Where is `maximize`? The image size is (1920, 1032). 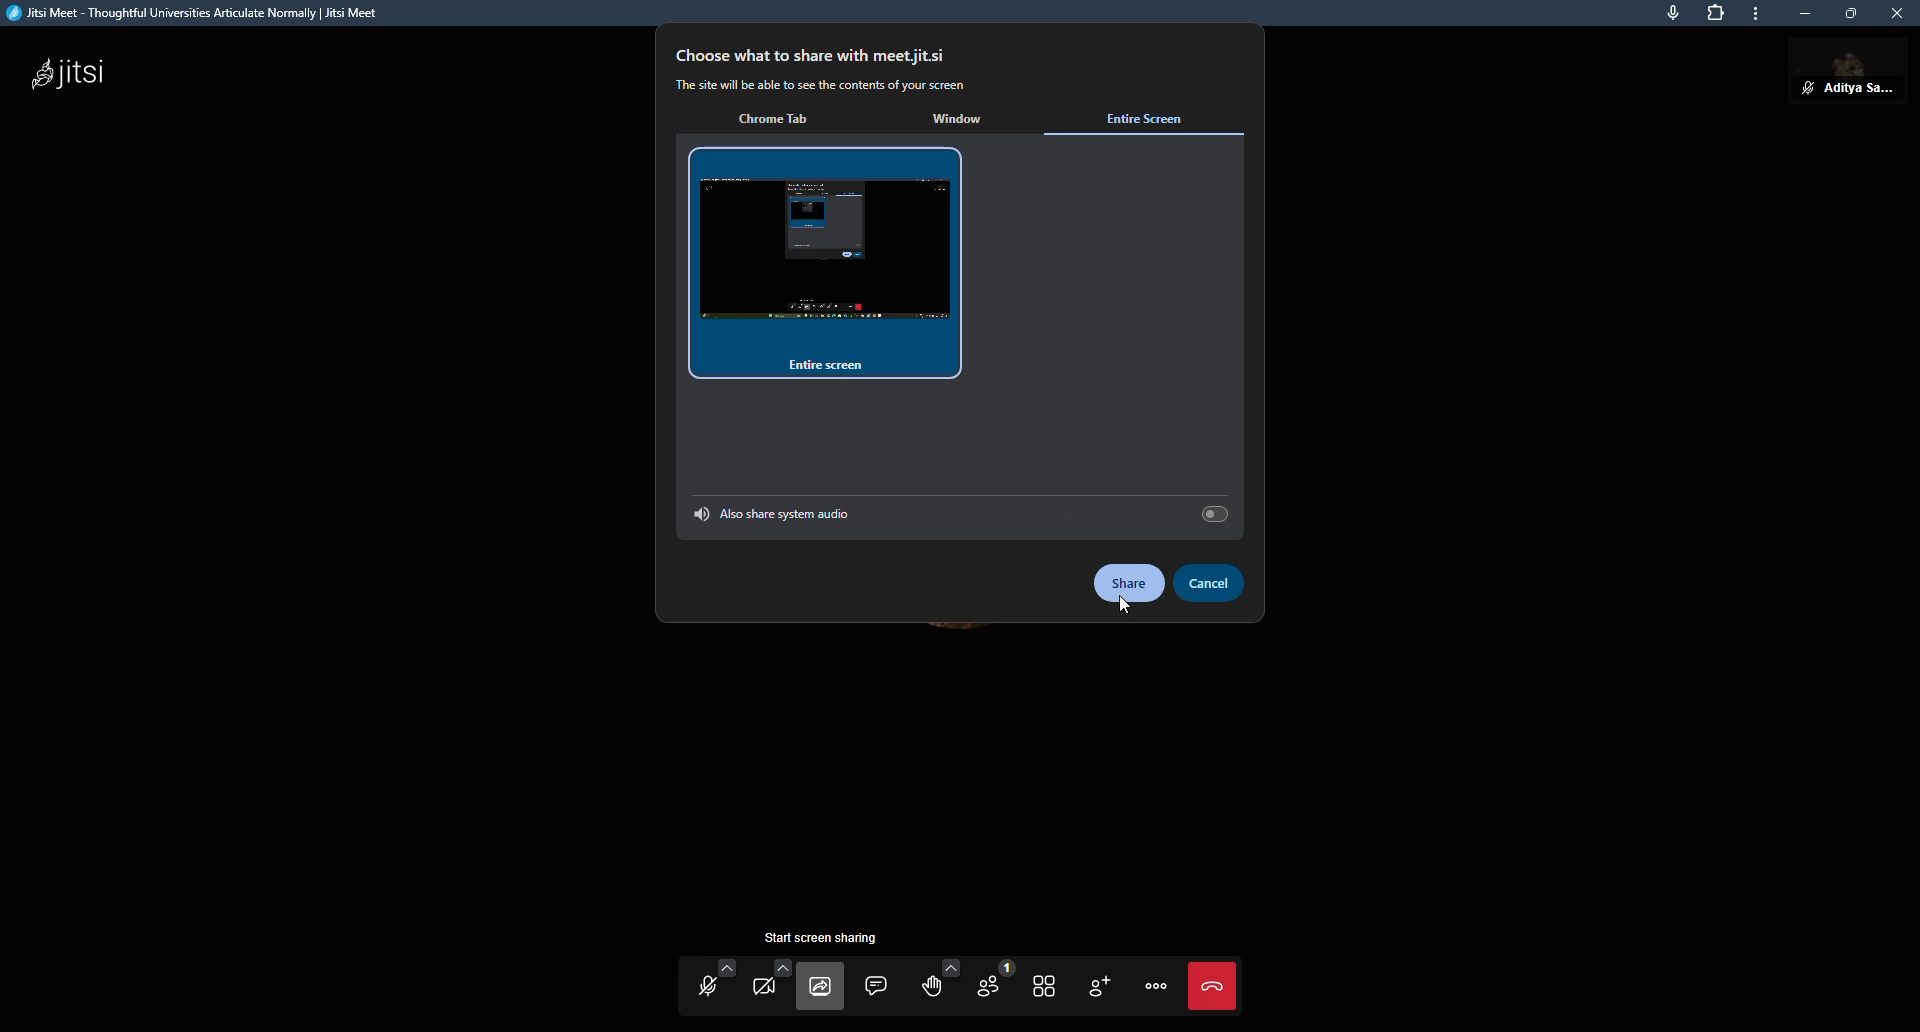 maximize is located at coordinates (1848, 16).